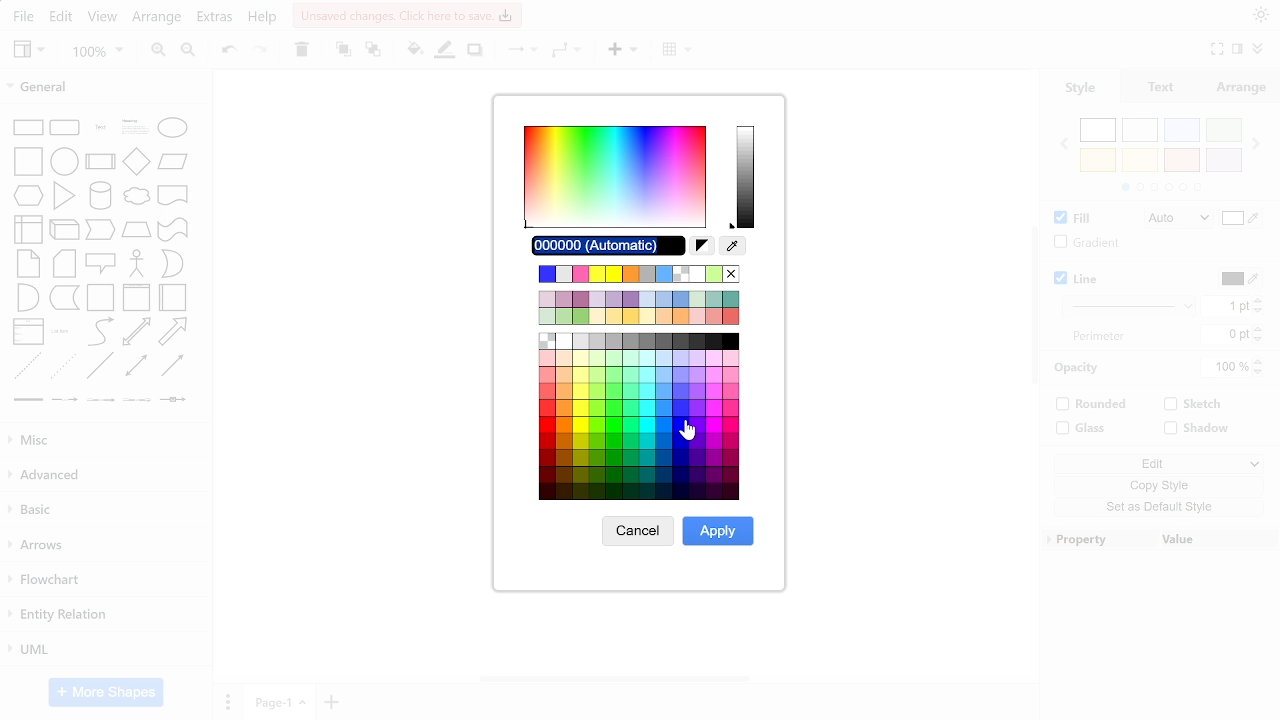 The image size is (1280, 720). What do you see at coordinates (1063, 144) in the screenshot?
I see `previous` at bounding box center [1063, 144].